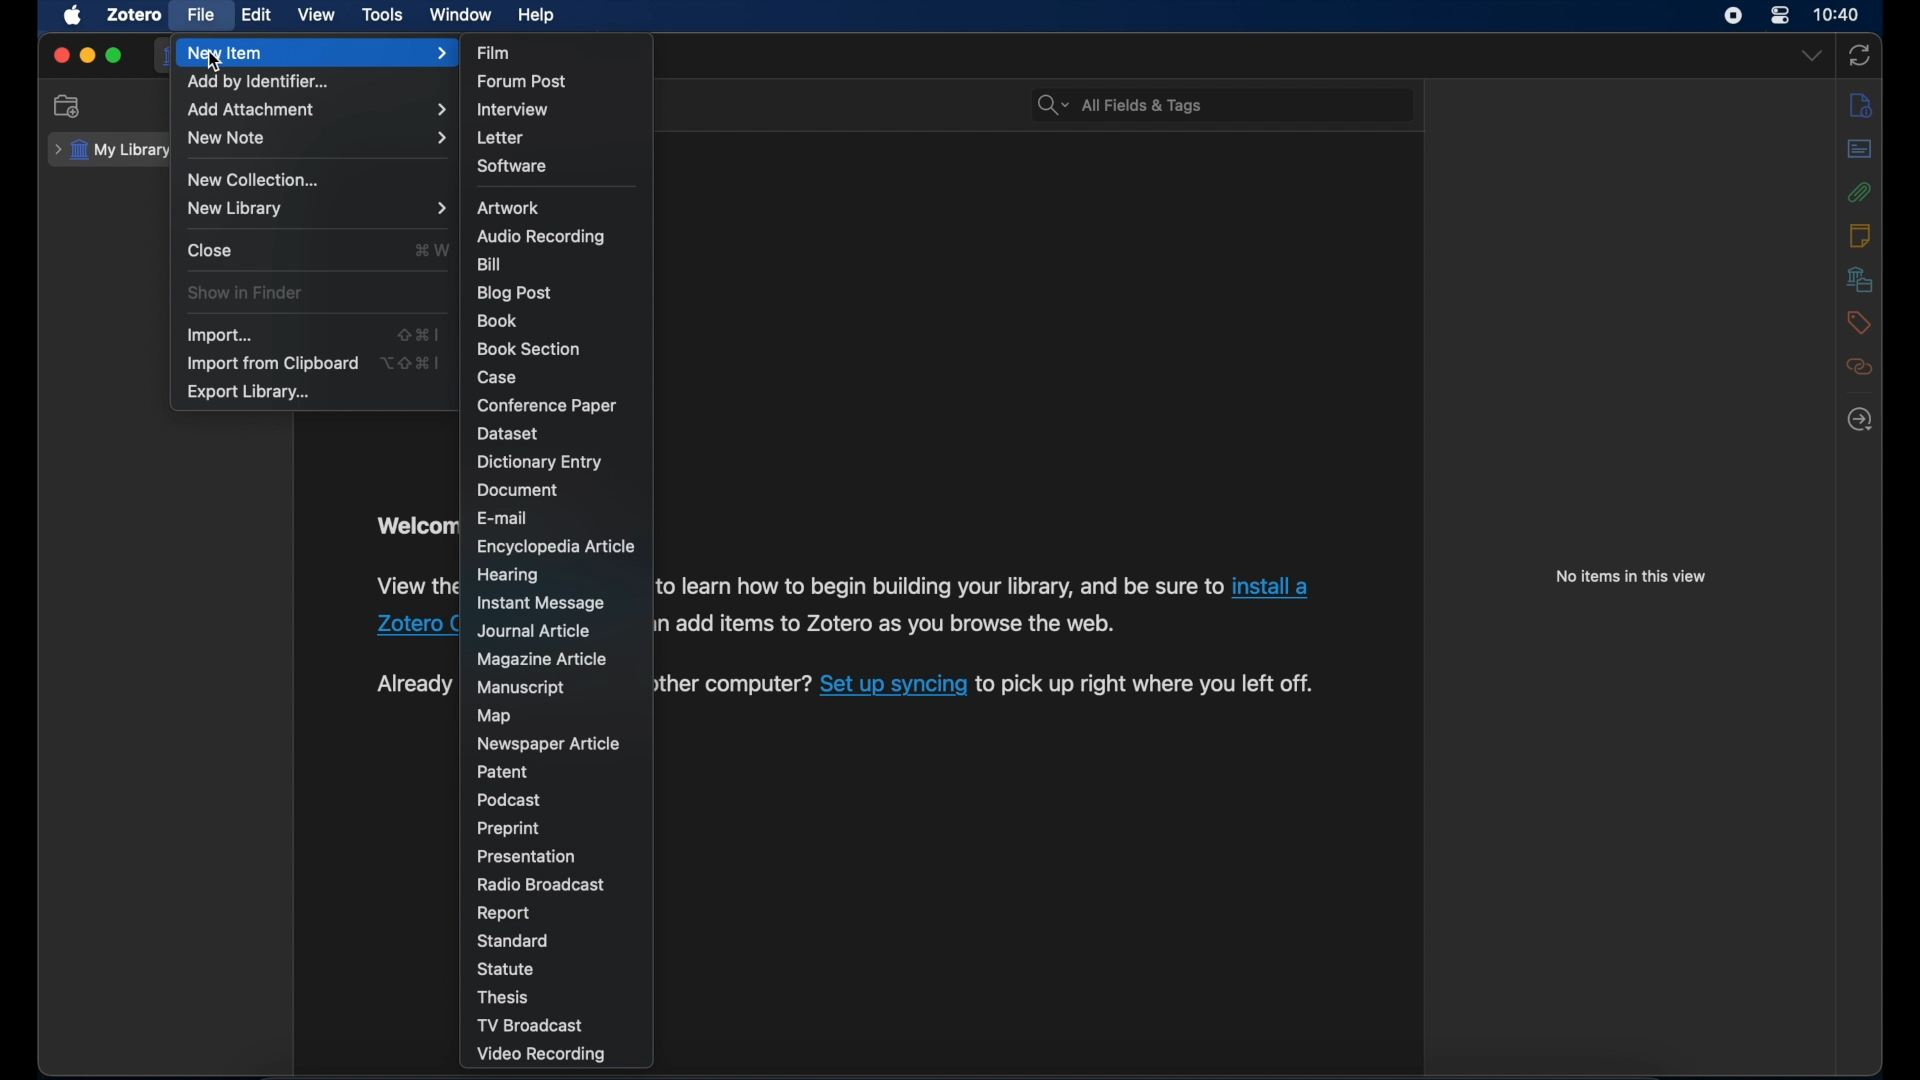  I want to click on close, so click(210, 250).